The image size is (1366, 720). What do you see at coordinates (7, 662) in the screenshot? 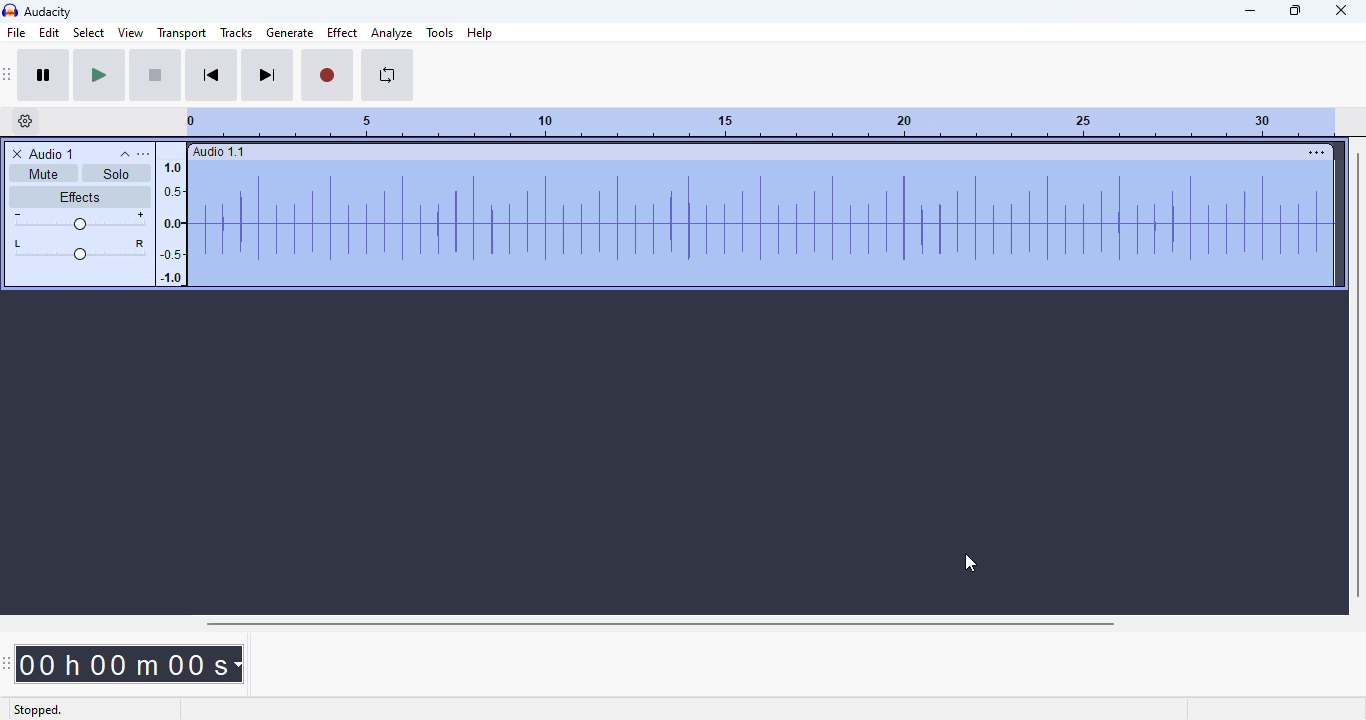
I see `audacity time toolbar` at bounding box center [7, 662].